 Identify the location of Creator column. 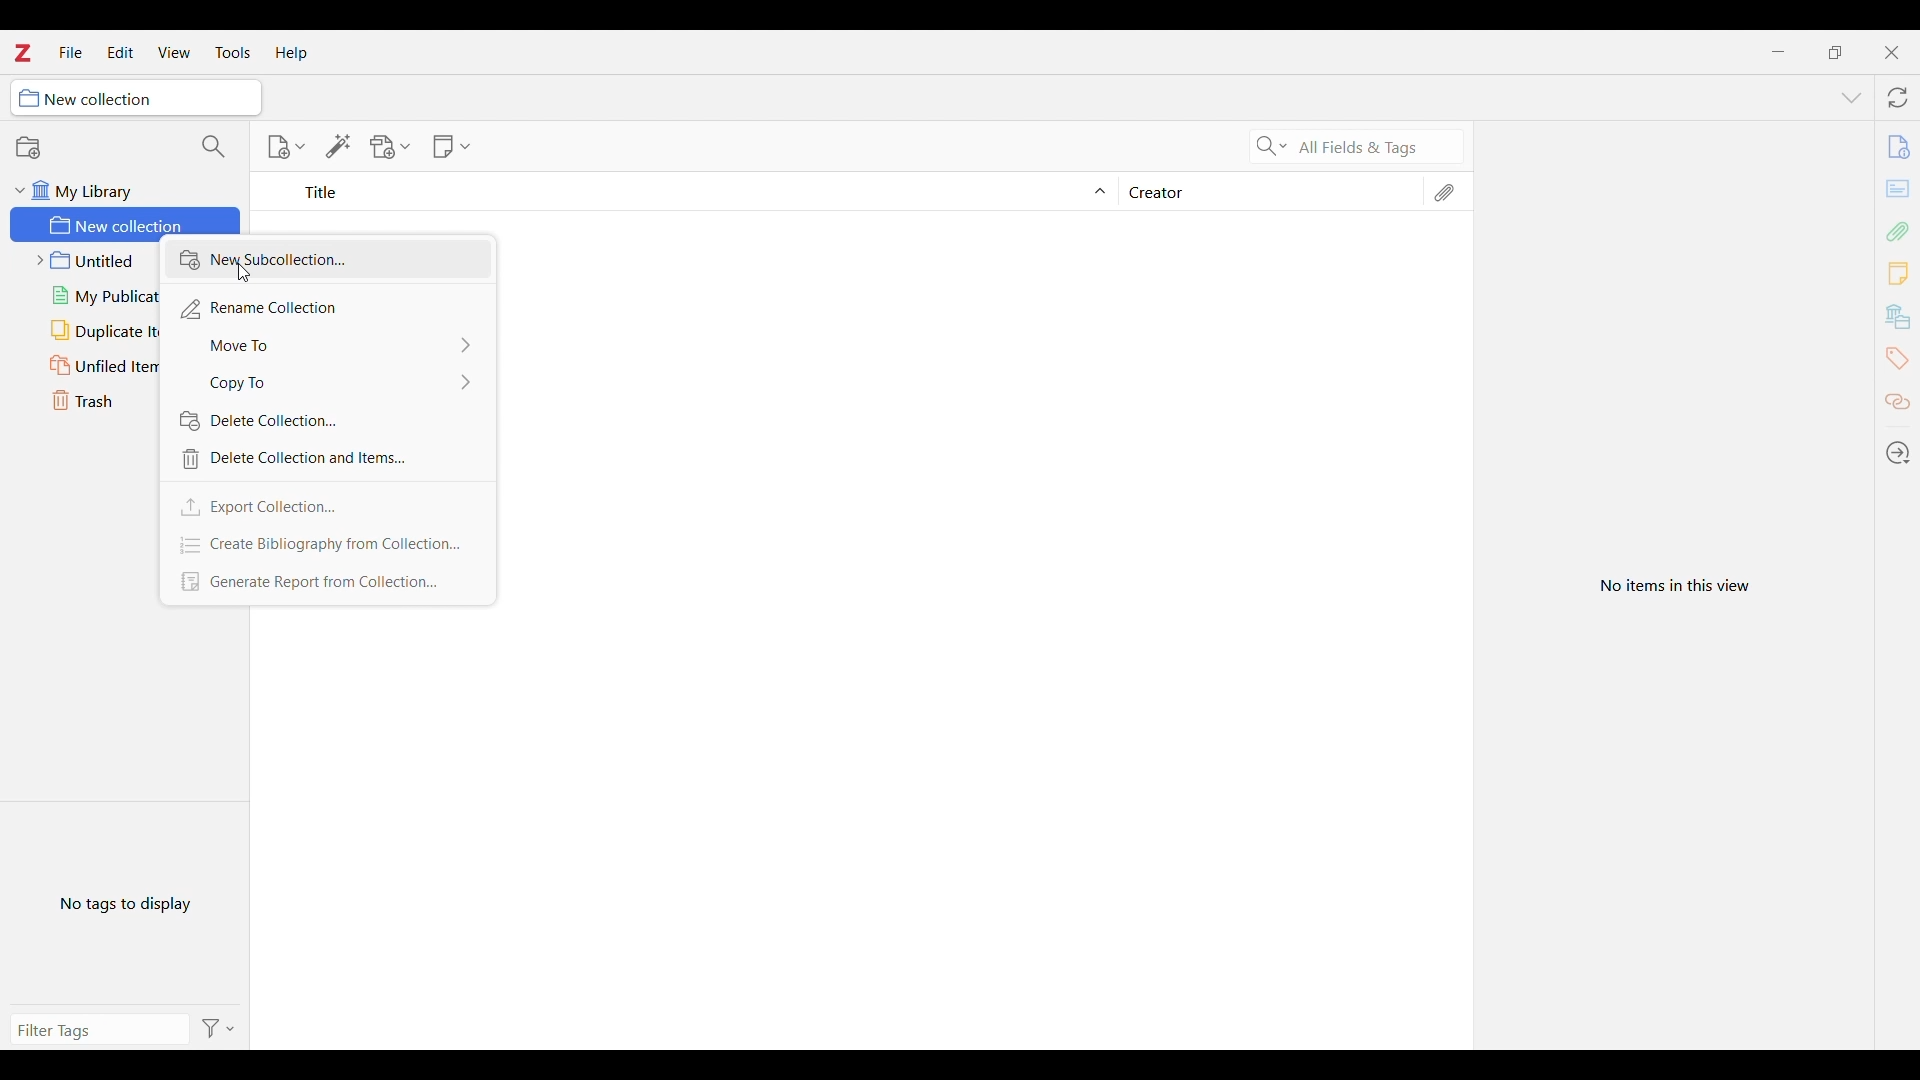
(1266, 191).